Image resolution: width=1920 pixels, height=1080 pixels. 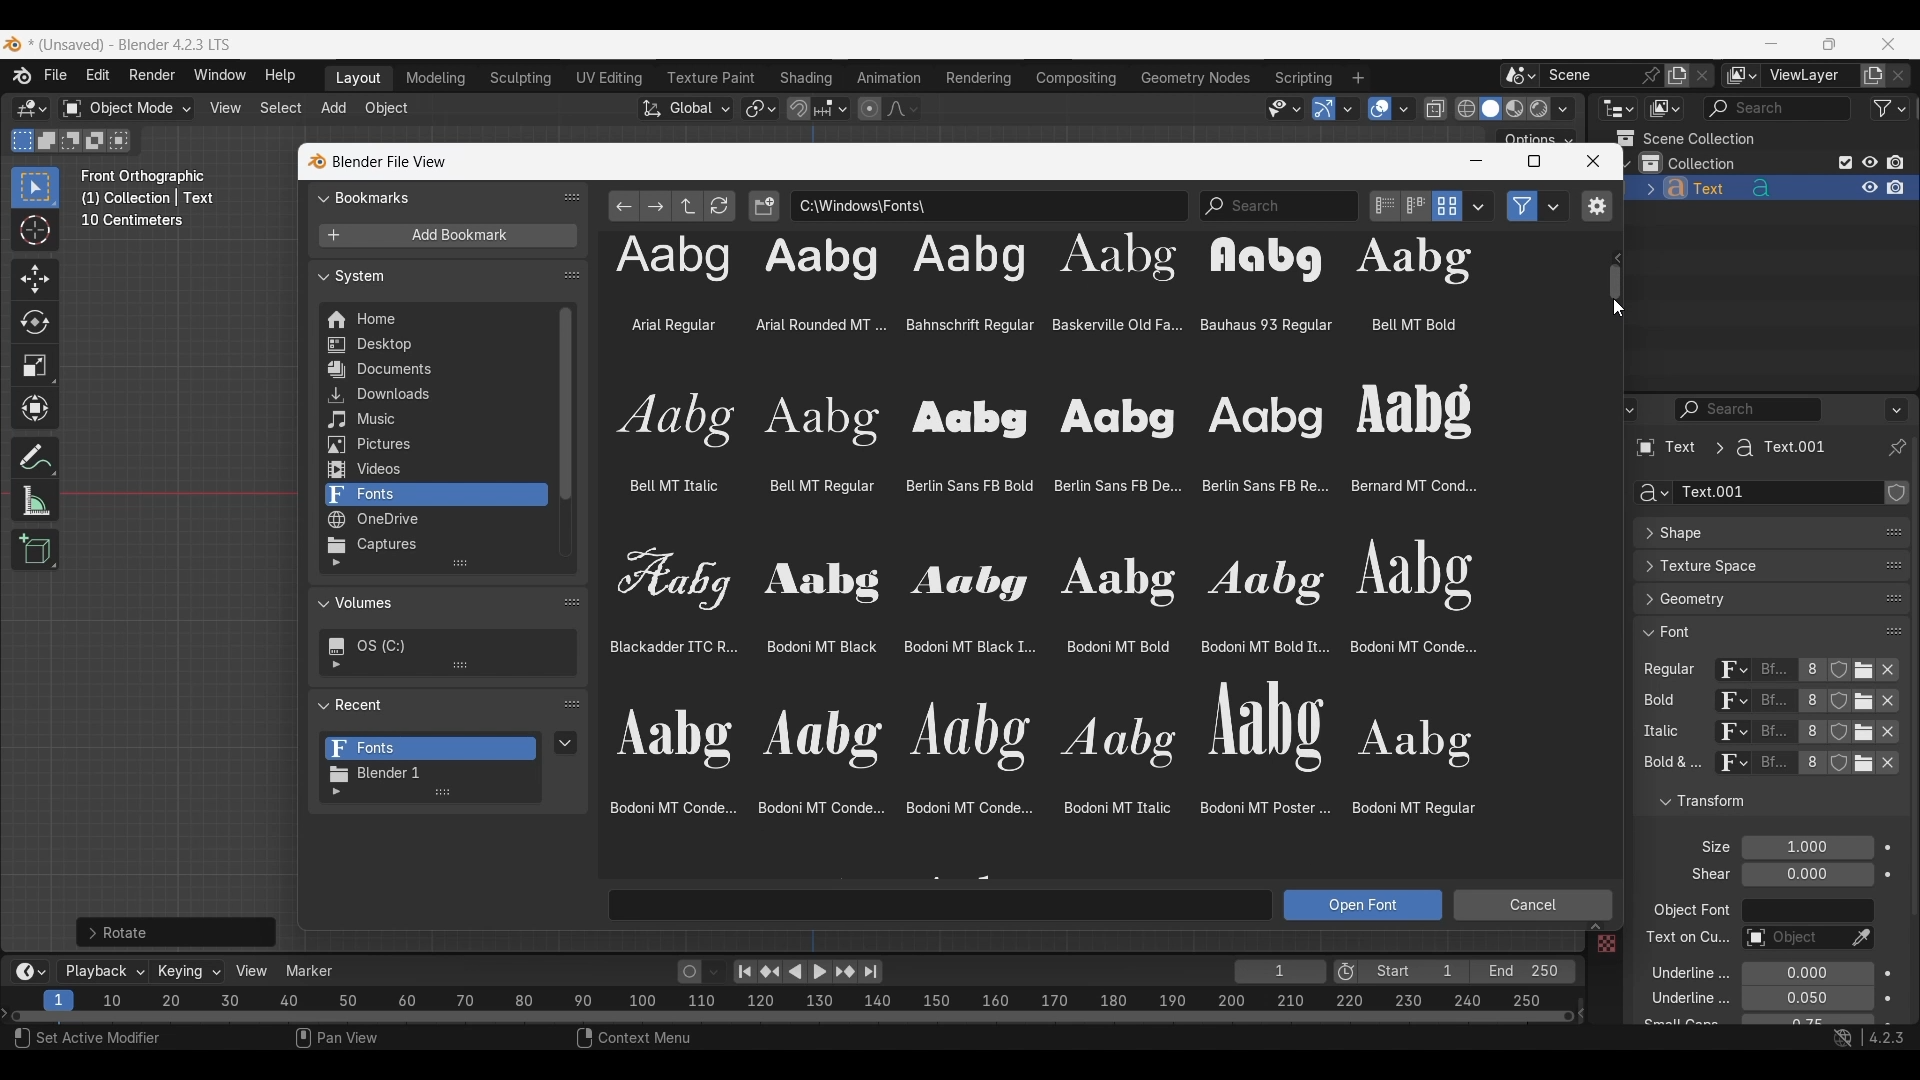 I want to click on Underline Thickness, so click(x=1806, y=999).